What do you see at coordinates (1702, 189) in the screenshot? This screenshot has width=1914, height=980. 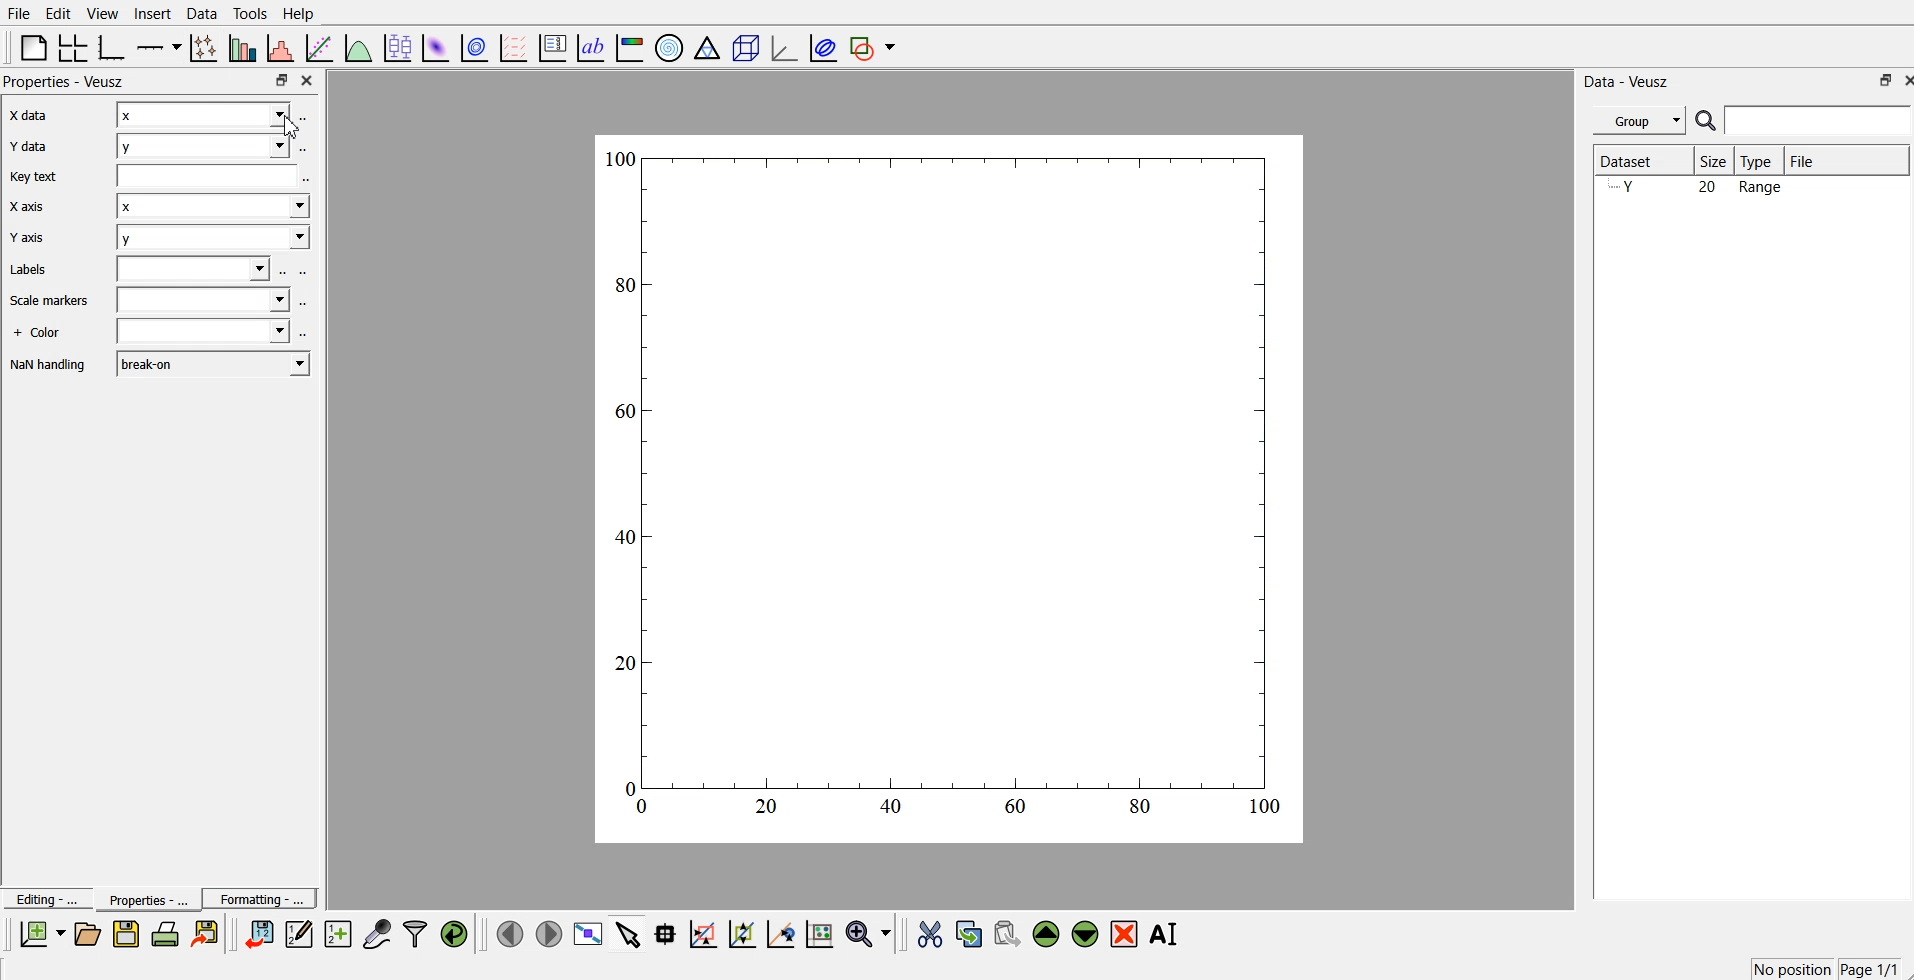 I see `y 20 range` at bounding box center [1702, 189].